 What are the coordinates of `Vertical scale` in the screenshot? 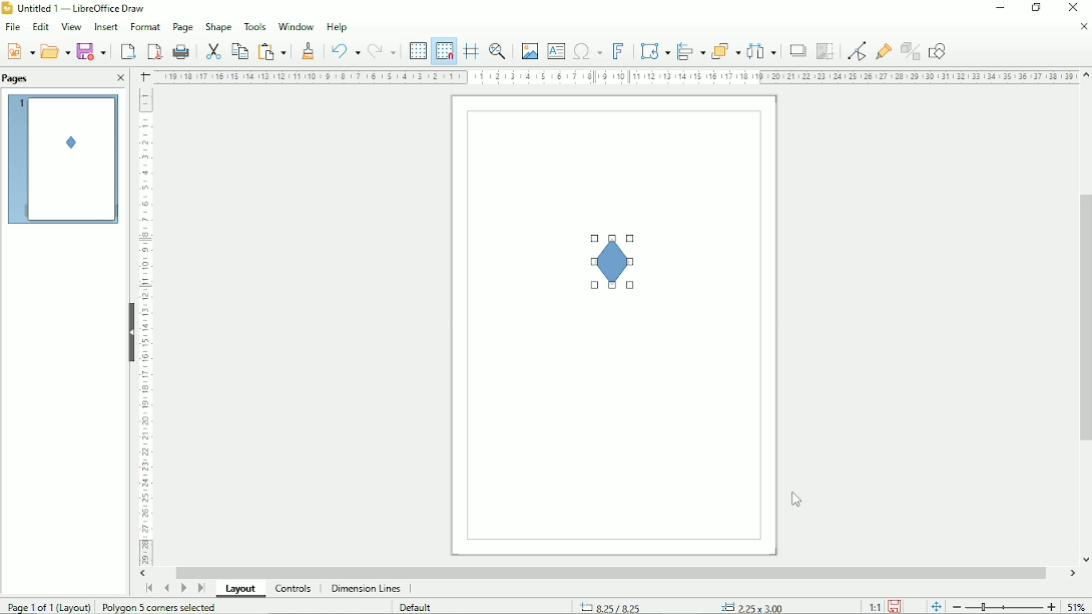 It's located at (149, 330).